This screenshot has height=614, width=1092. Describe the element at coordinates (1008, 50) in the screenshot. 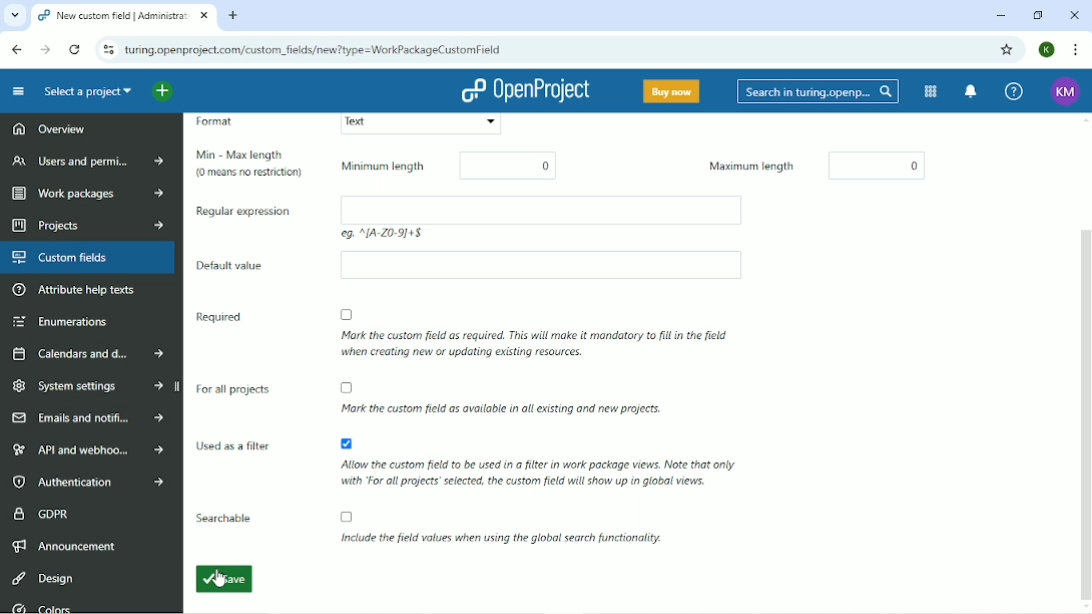

I see `Bookmark this tab` at that location.